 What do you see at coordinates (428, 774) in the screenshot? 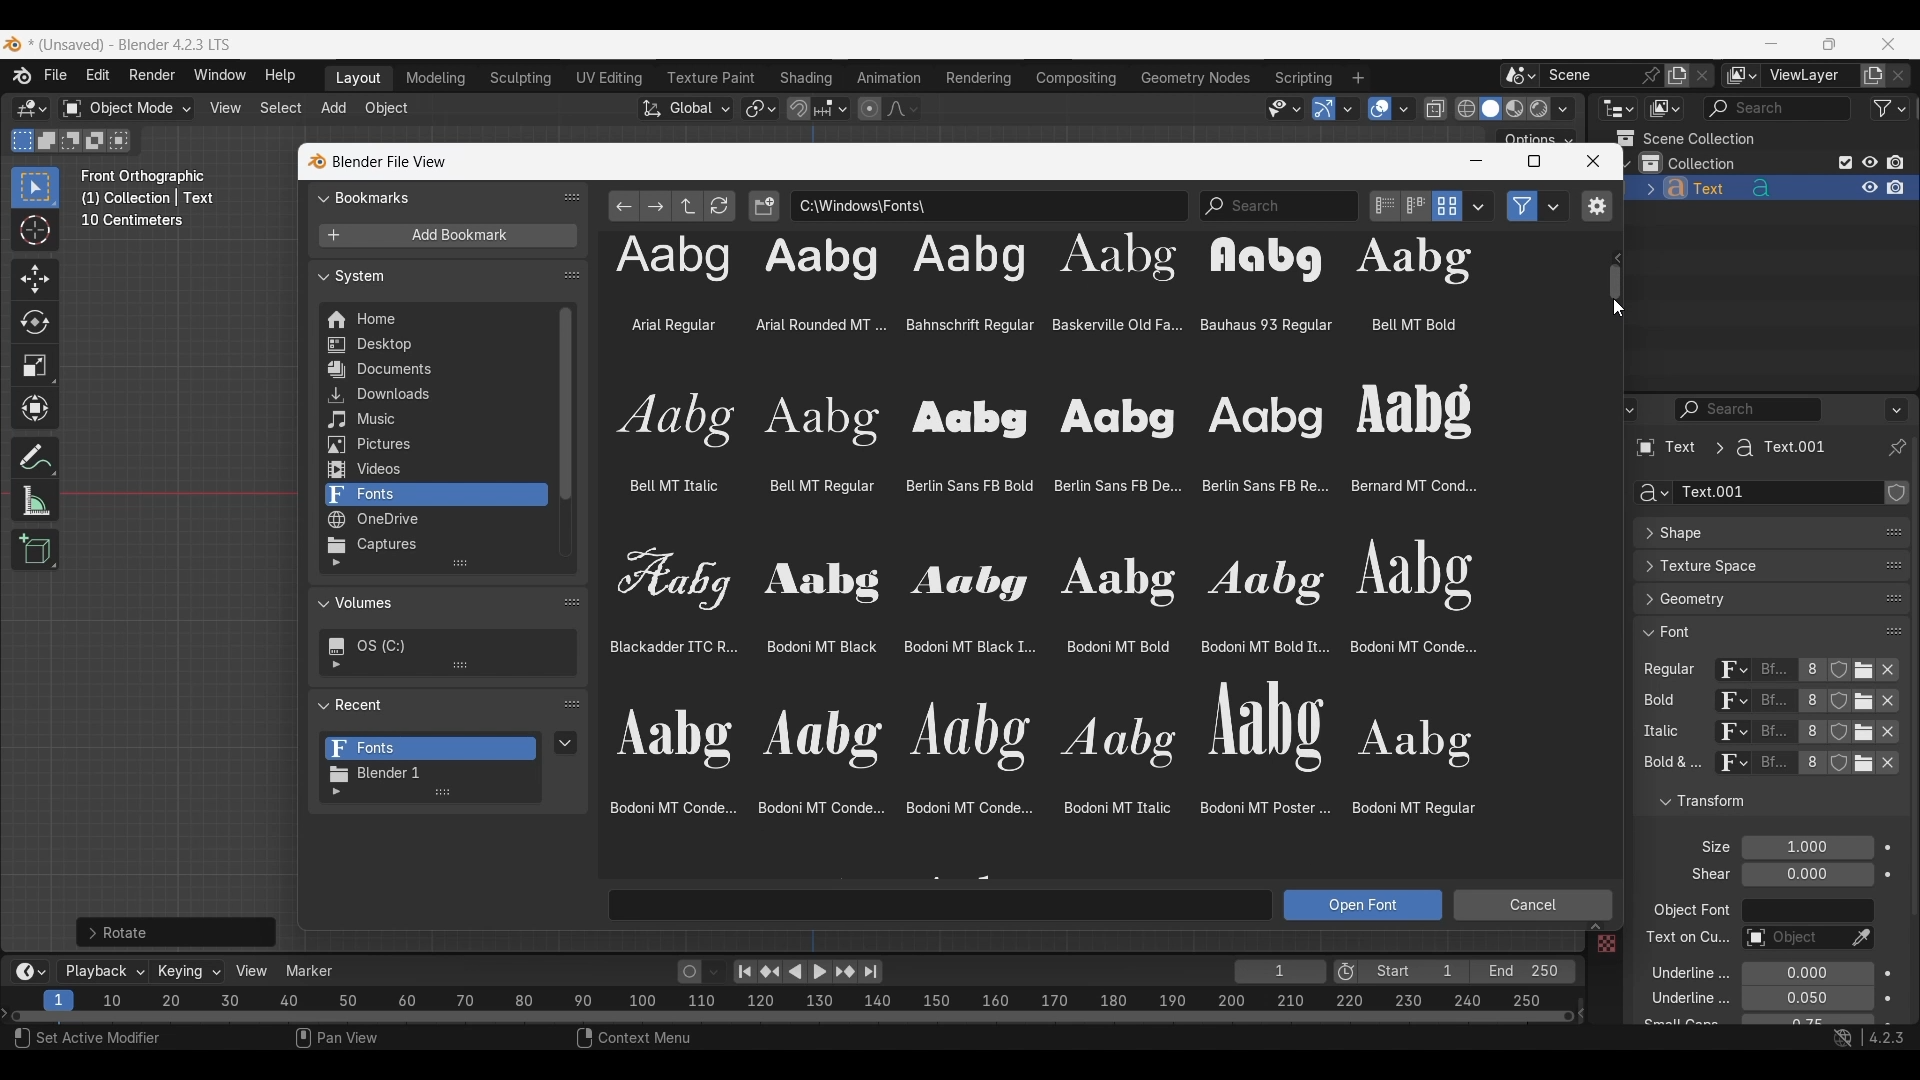
I see `Blender 1 folder` at bounding box center [428, 774].